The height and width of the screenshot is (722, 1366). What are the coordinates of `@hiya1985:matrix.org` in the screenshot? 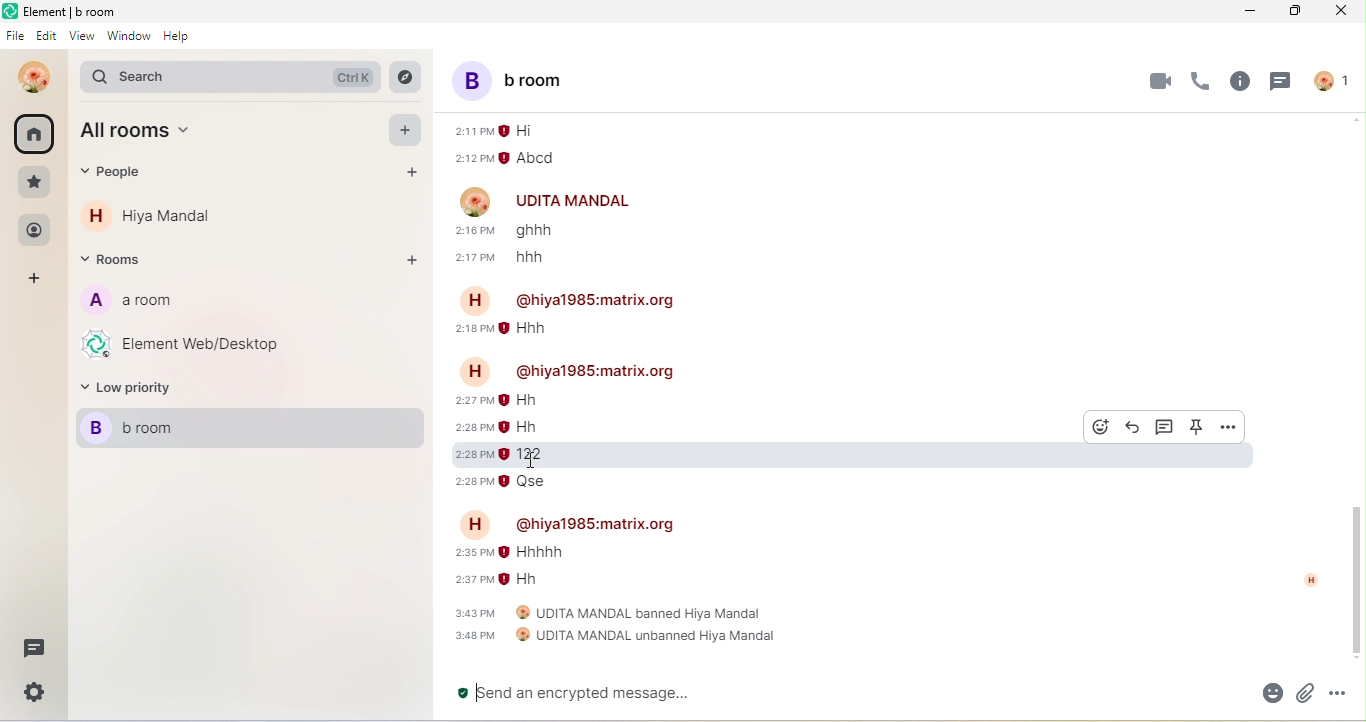 It's located at (595, 525).